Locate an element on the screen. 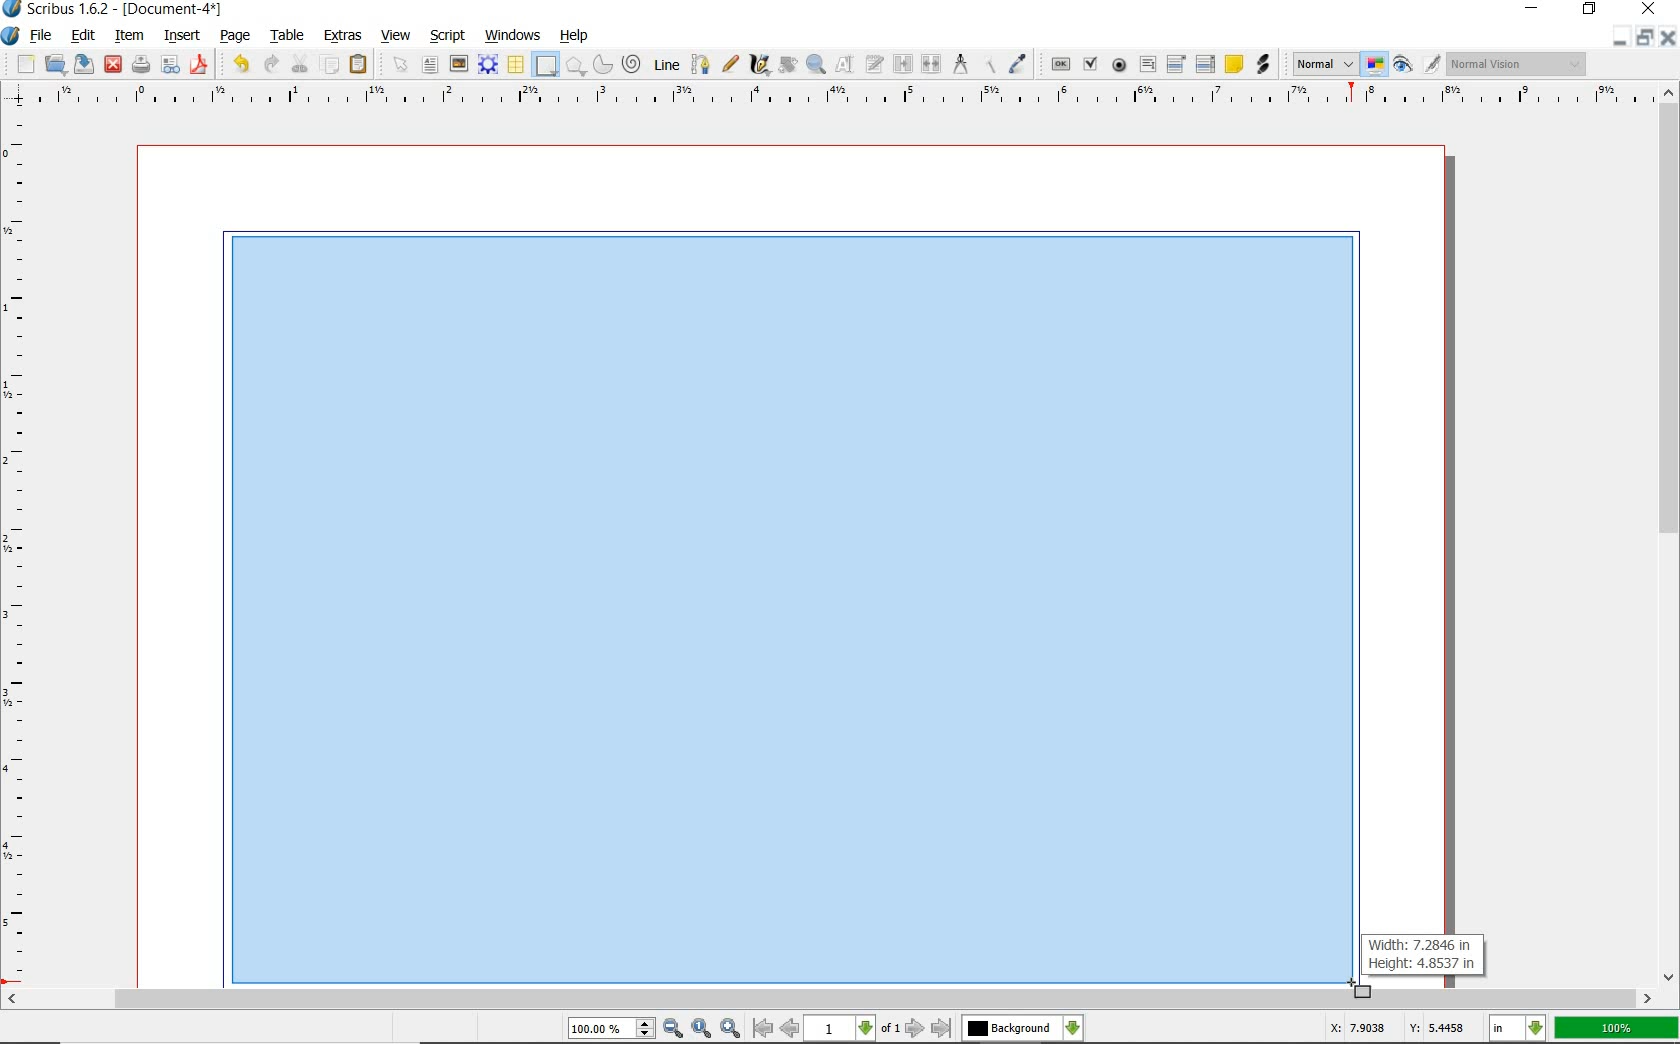 The image size is (1680, 1044). ruler is located at coordinates (18, 550).